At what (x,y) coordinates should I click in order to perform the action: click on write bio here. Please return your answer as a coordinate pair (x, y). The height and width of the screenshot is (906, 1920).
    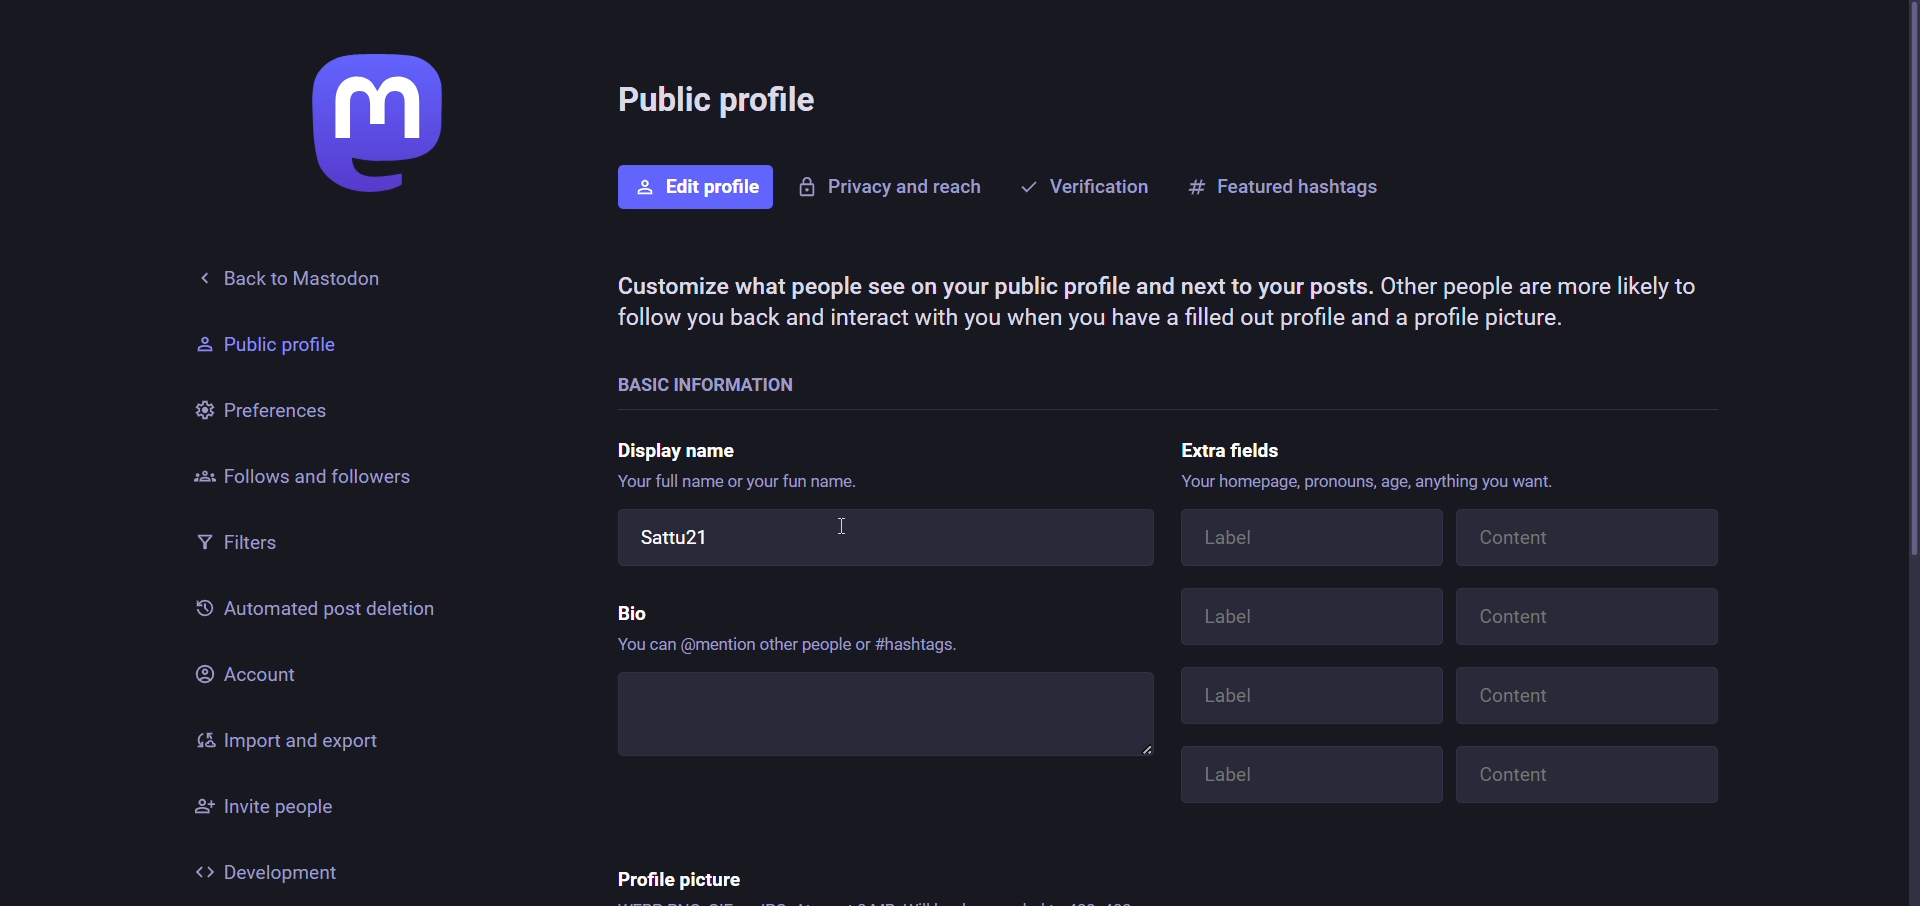
    Looking at the image, I should click on (888, 717).